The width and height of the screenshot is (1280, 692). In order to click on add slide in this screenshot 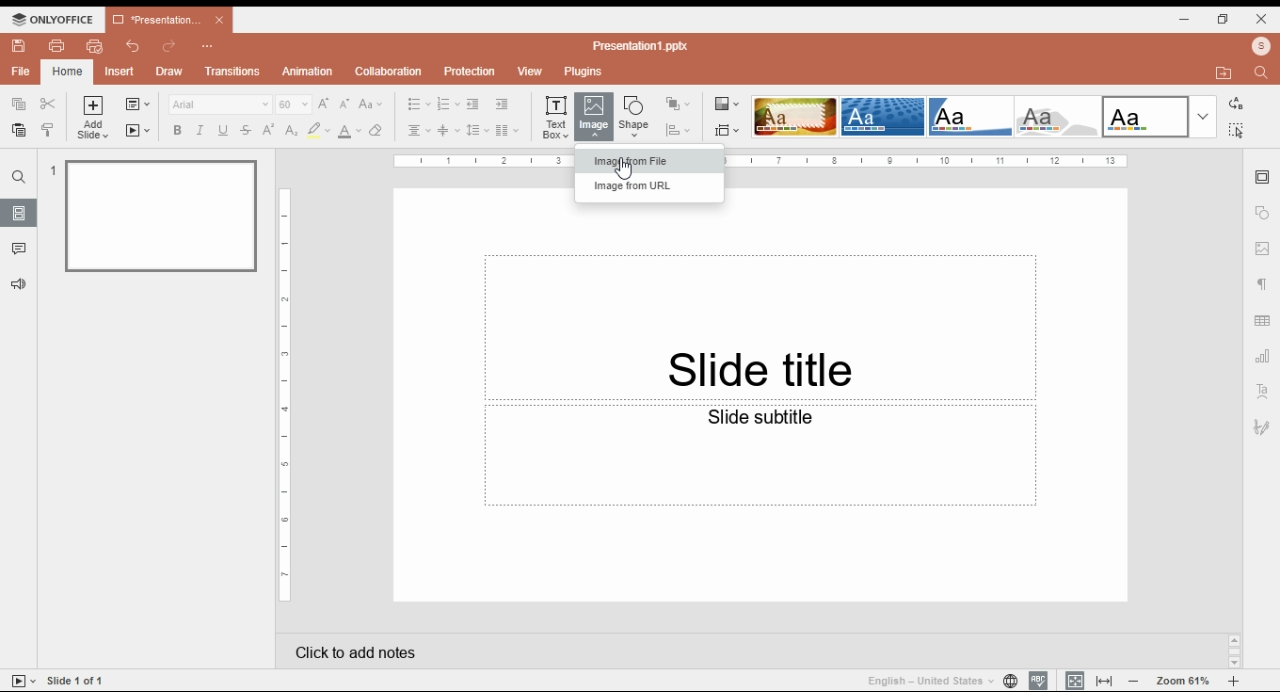, I will do `click(91, 117)`.